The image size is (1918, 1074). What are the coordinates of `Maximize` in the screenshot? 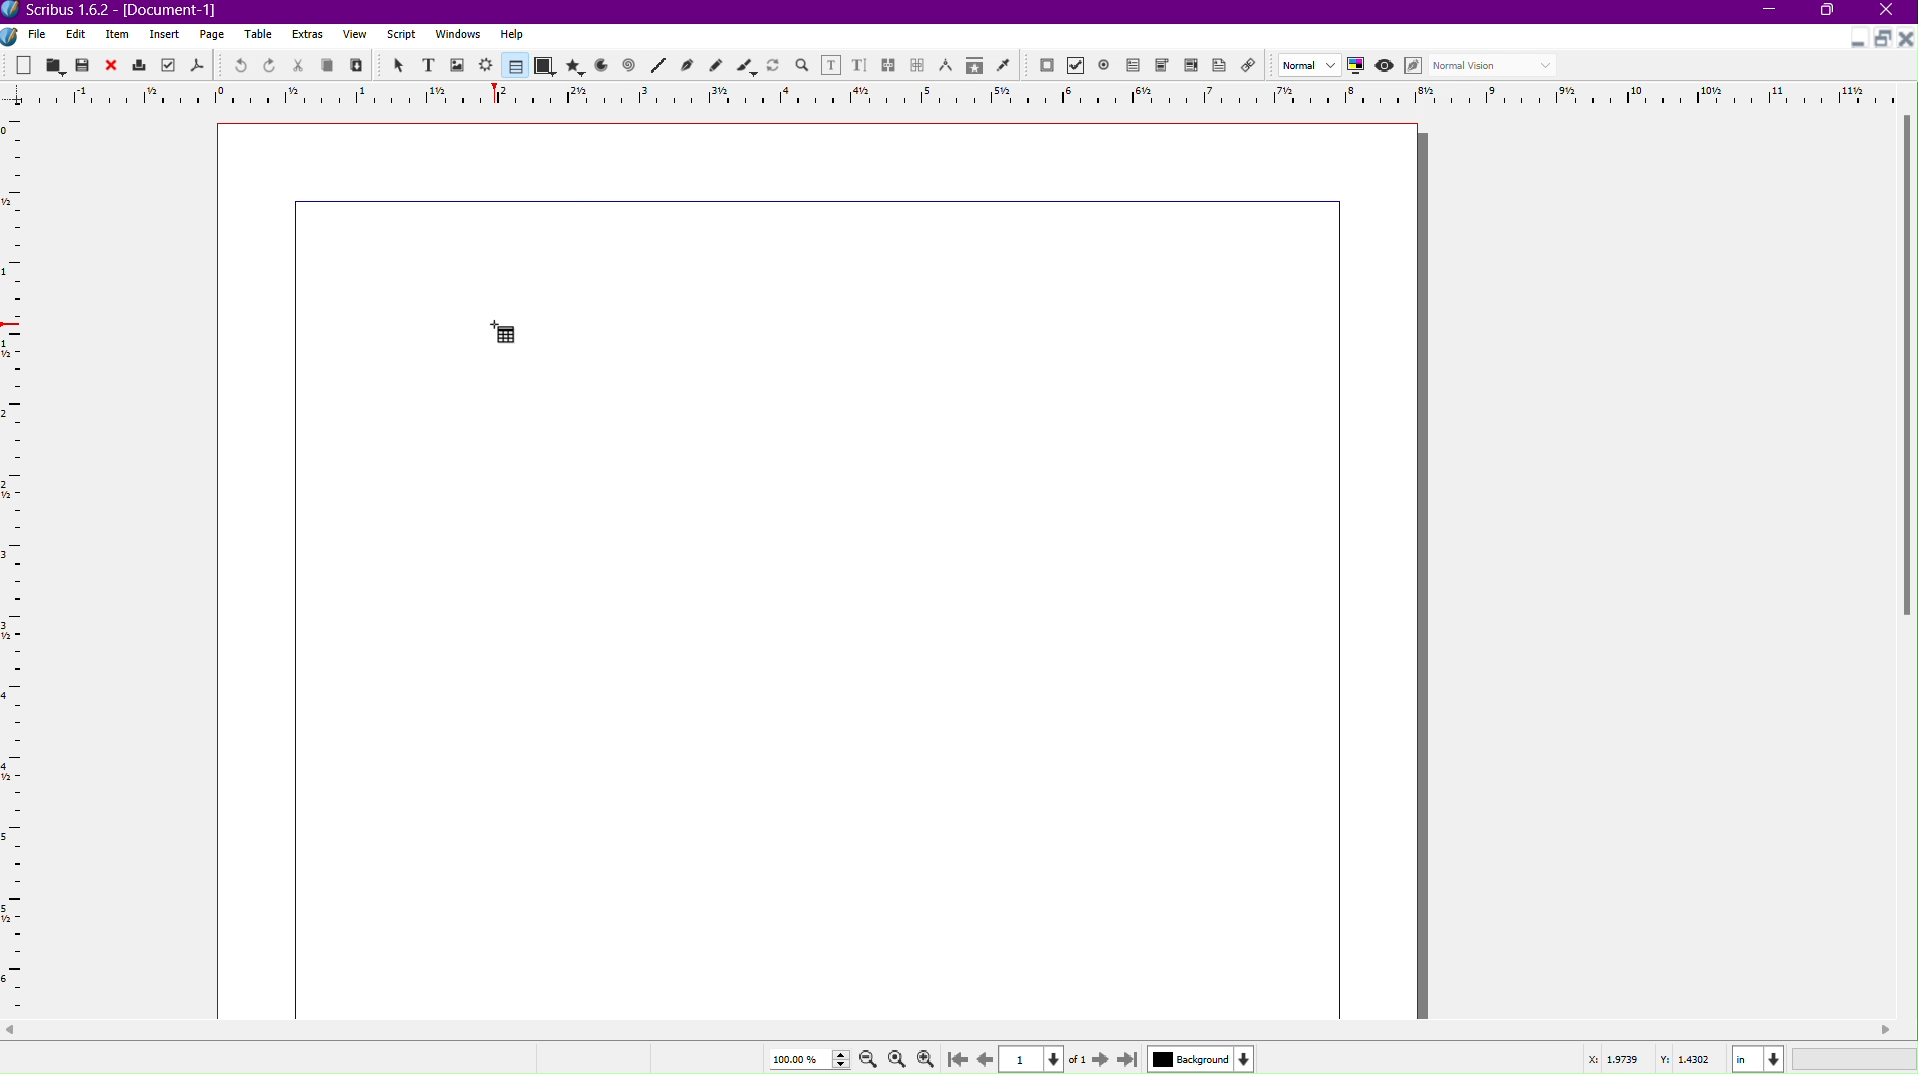 It's located at (1881, 39).